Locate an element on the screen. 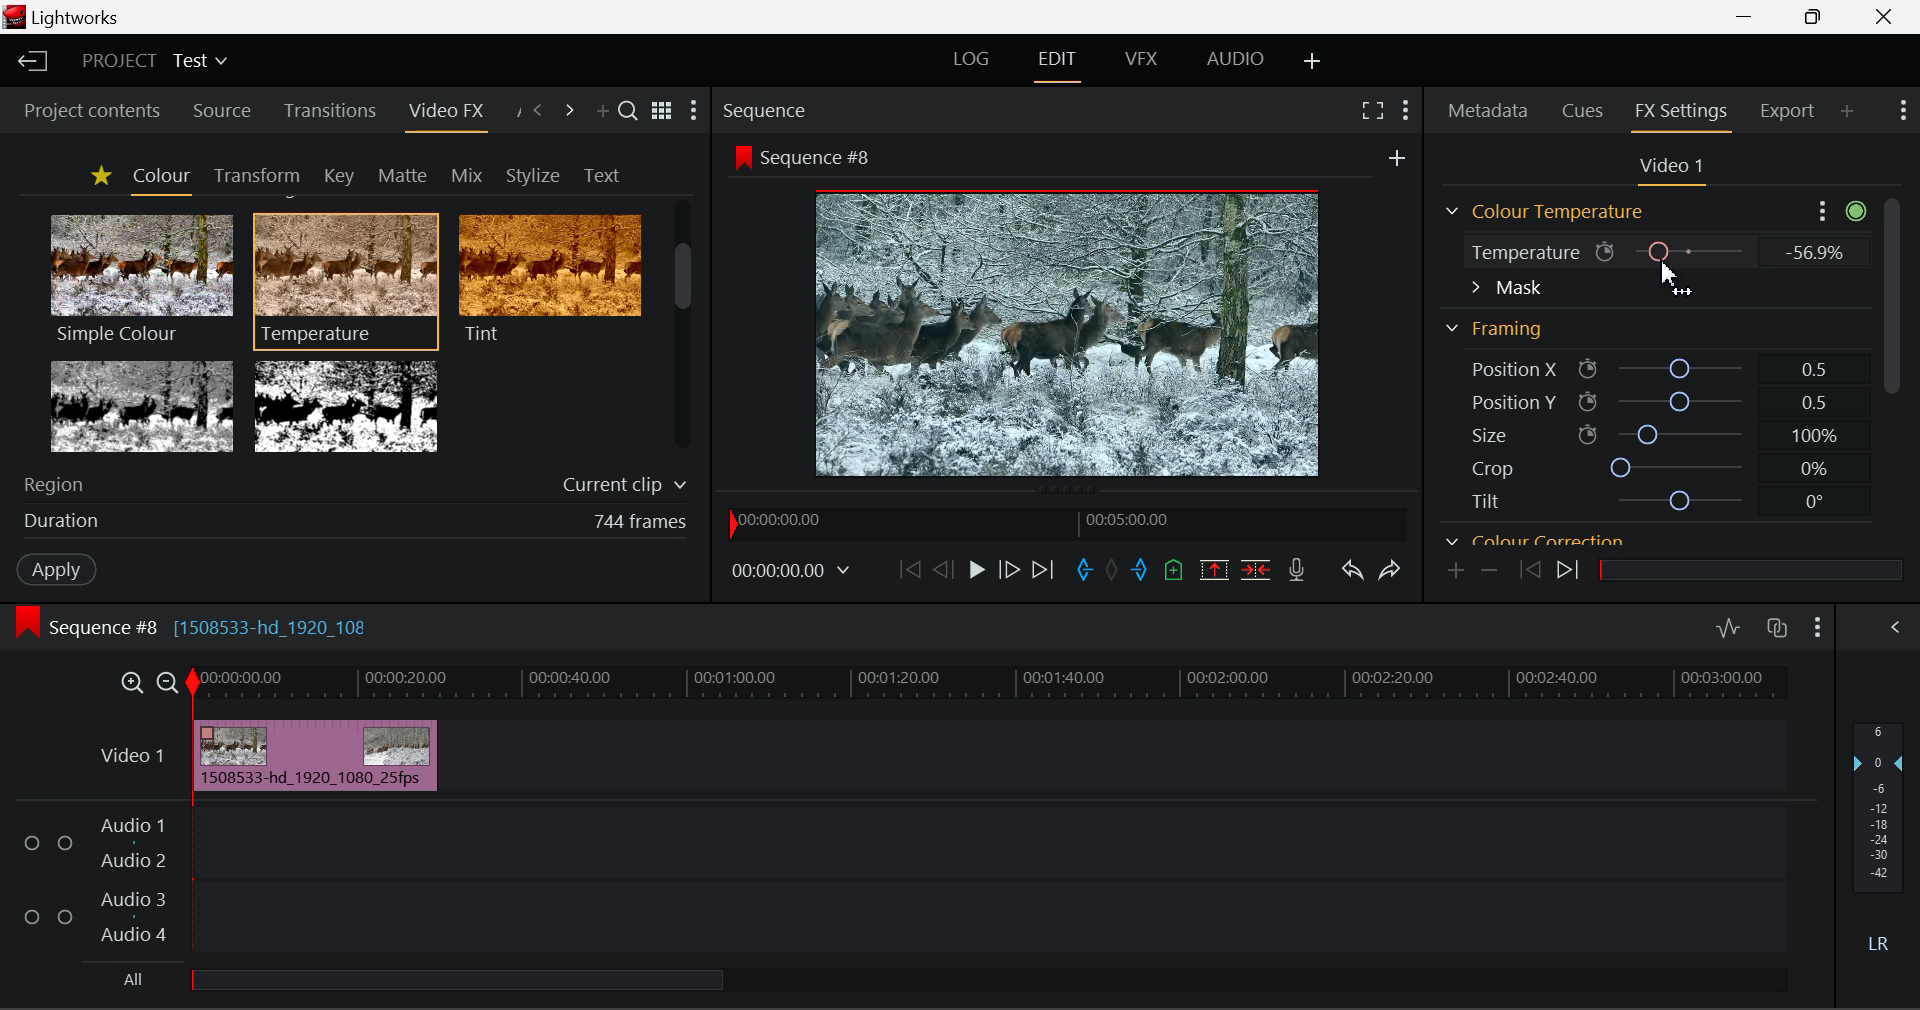 The width and height of the screenshot is (1920, 1010). VFX Layout is located at coordinates (1139, 61).